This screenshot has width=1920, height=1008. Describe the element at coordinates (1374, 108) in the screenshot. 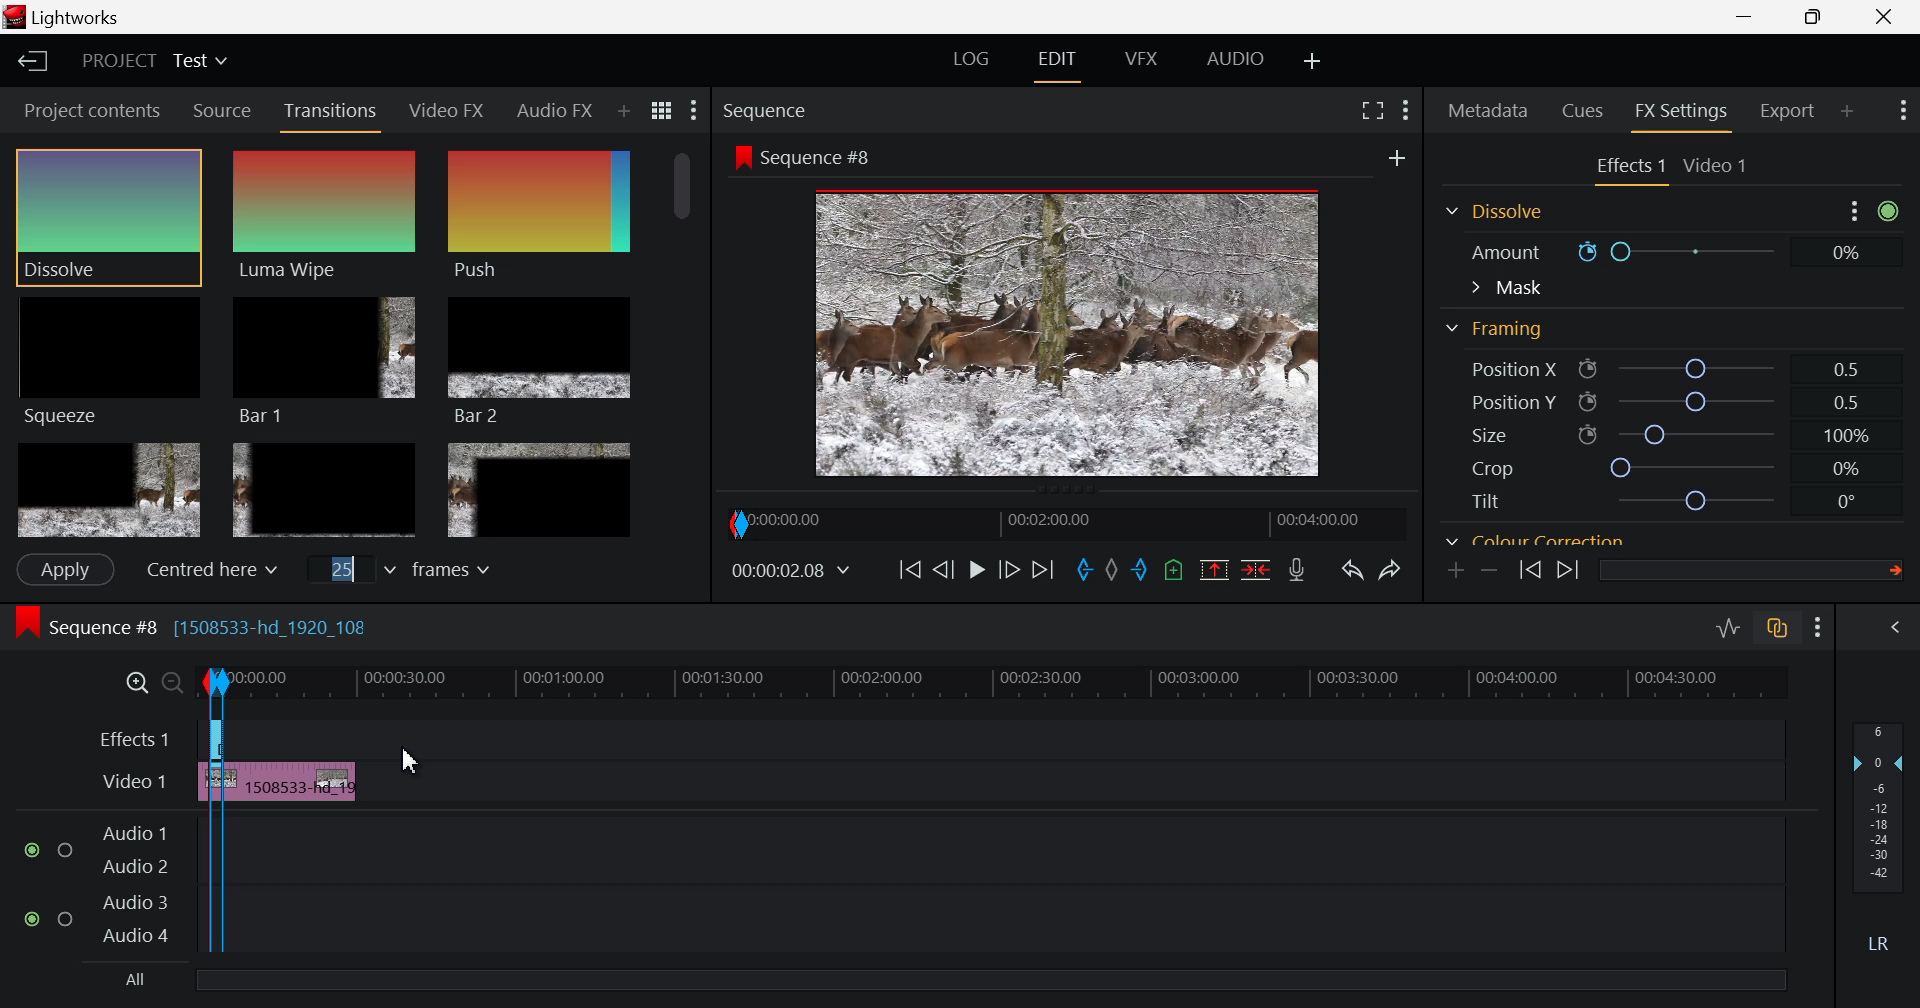

I see `Full Screen` at that location.